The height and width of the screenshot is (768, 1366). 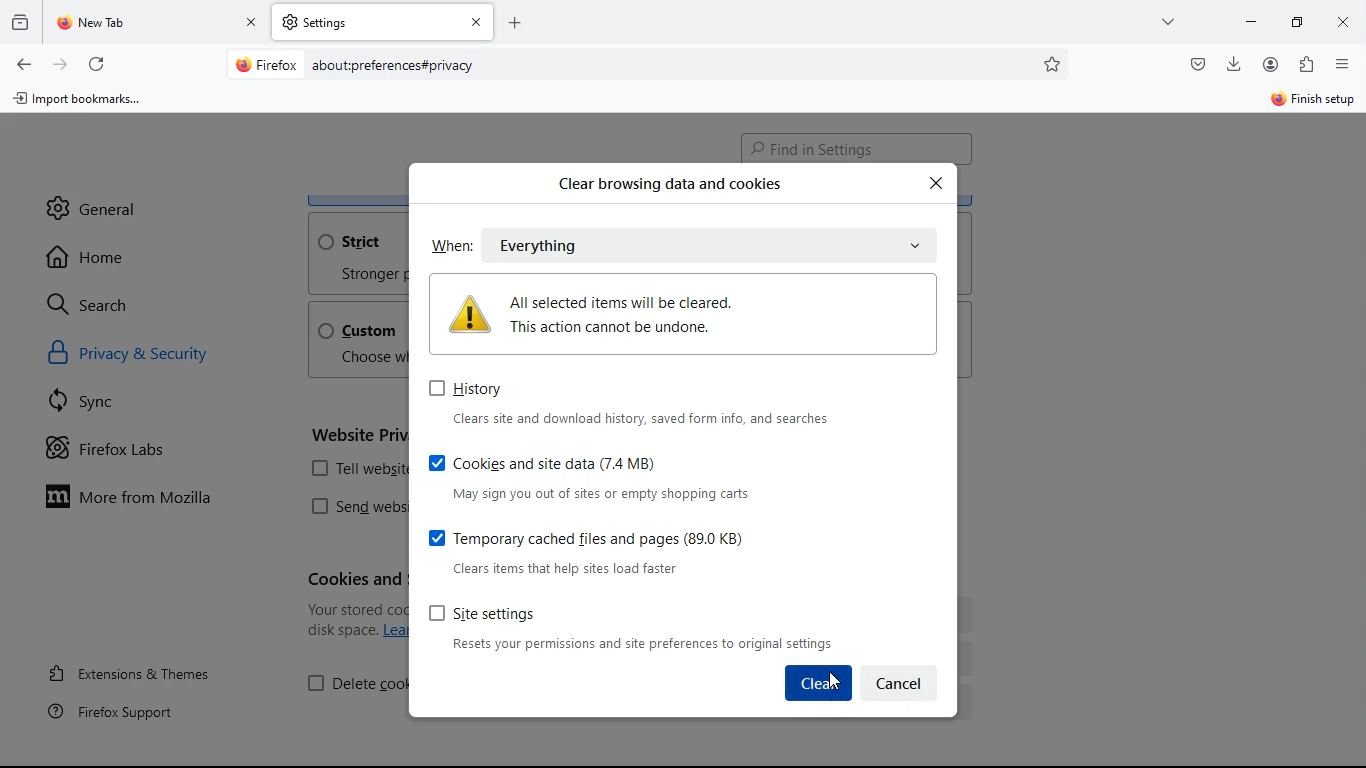 I want to click on clear, so click(x=819, y=682).